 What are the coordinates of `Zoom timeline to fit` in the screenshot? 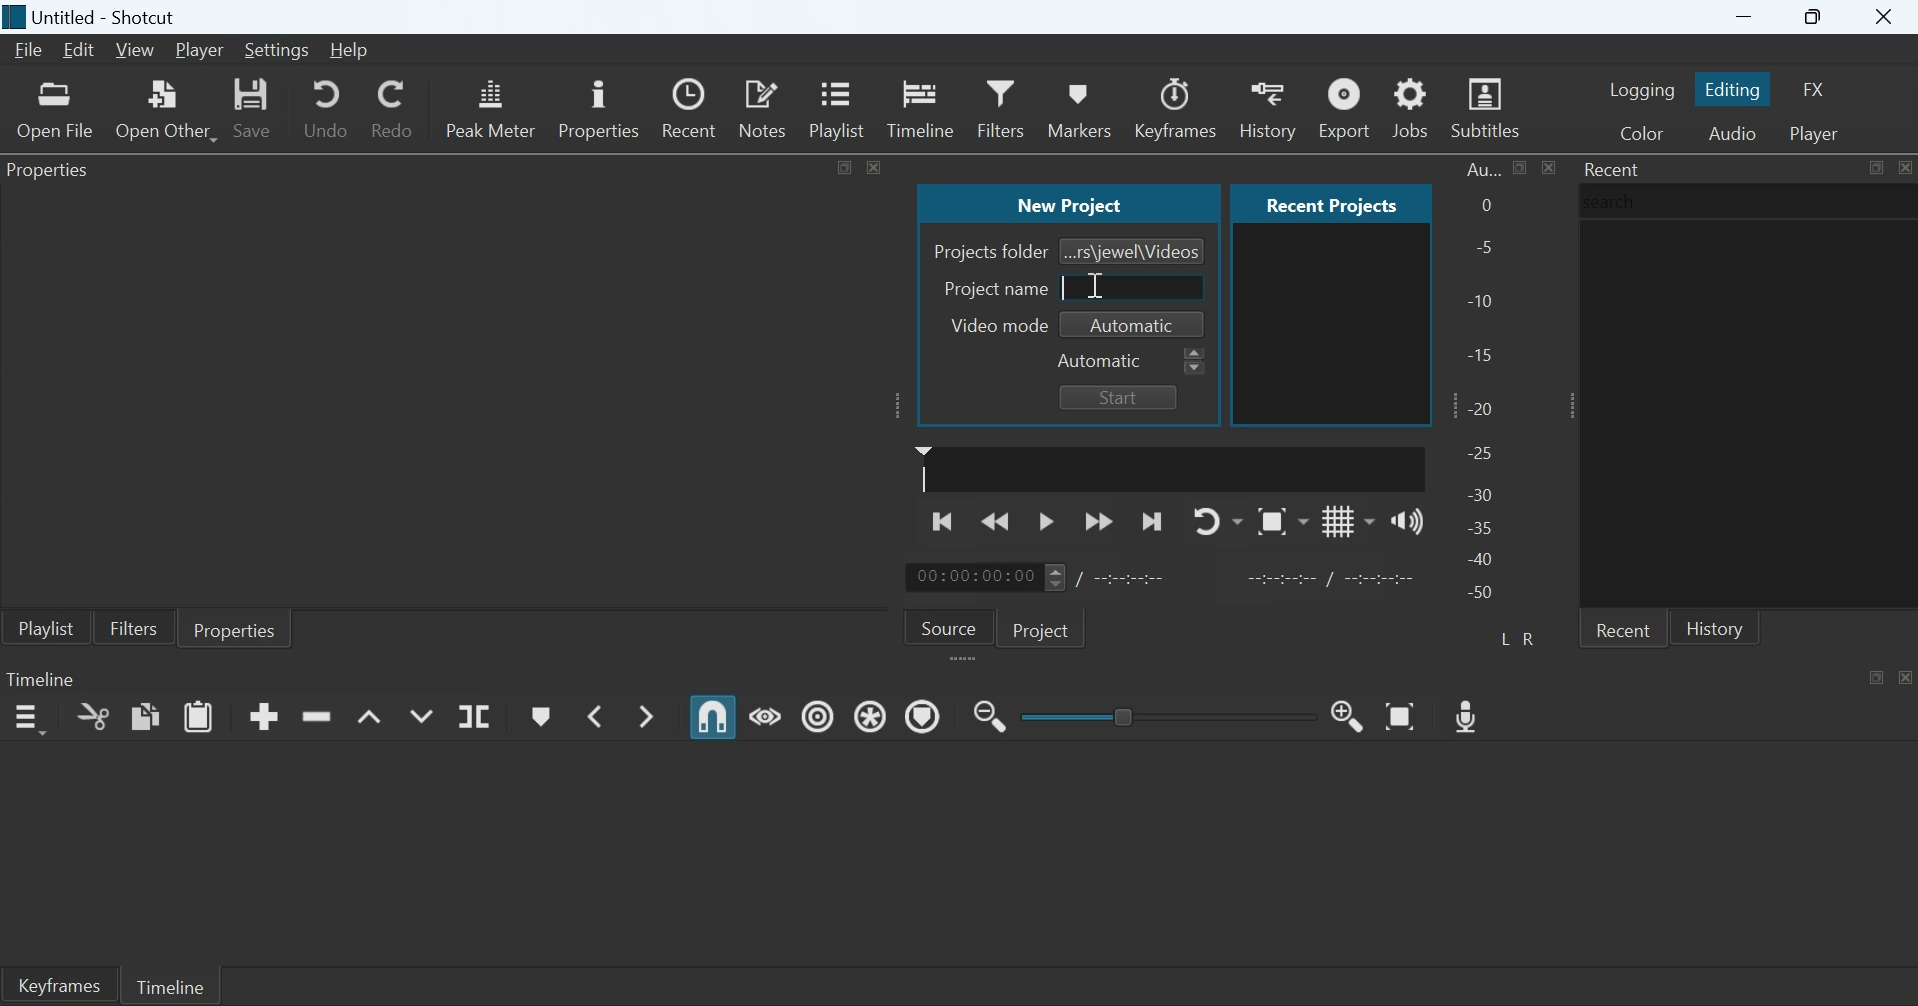 It's located at (1403, 715).